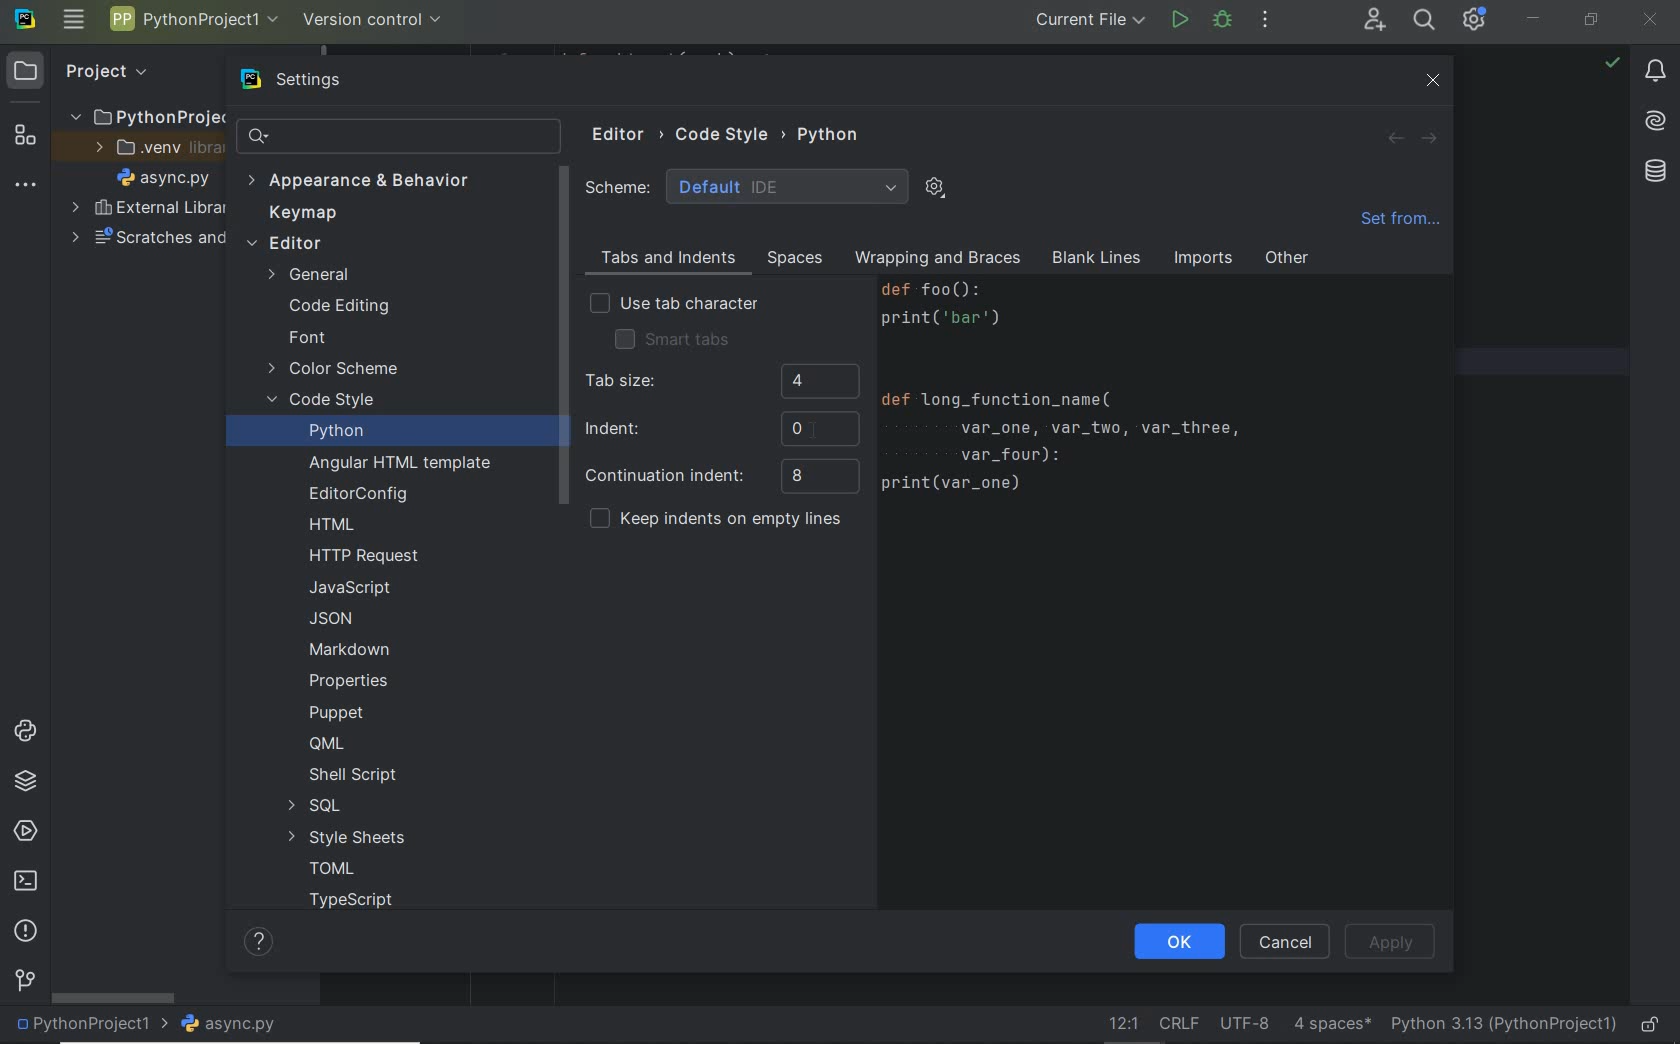  I want to click on terminal, so click(26, 882).